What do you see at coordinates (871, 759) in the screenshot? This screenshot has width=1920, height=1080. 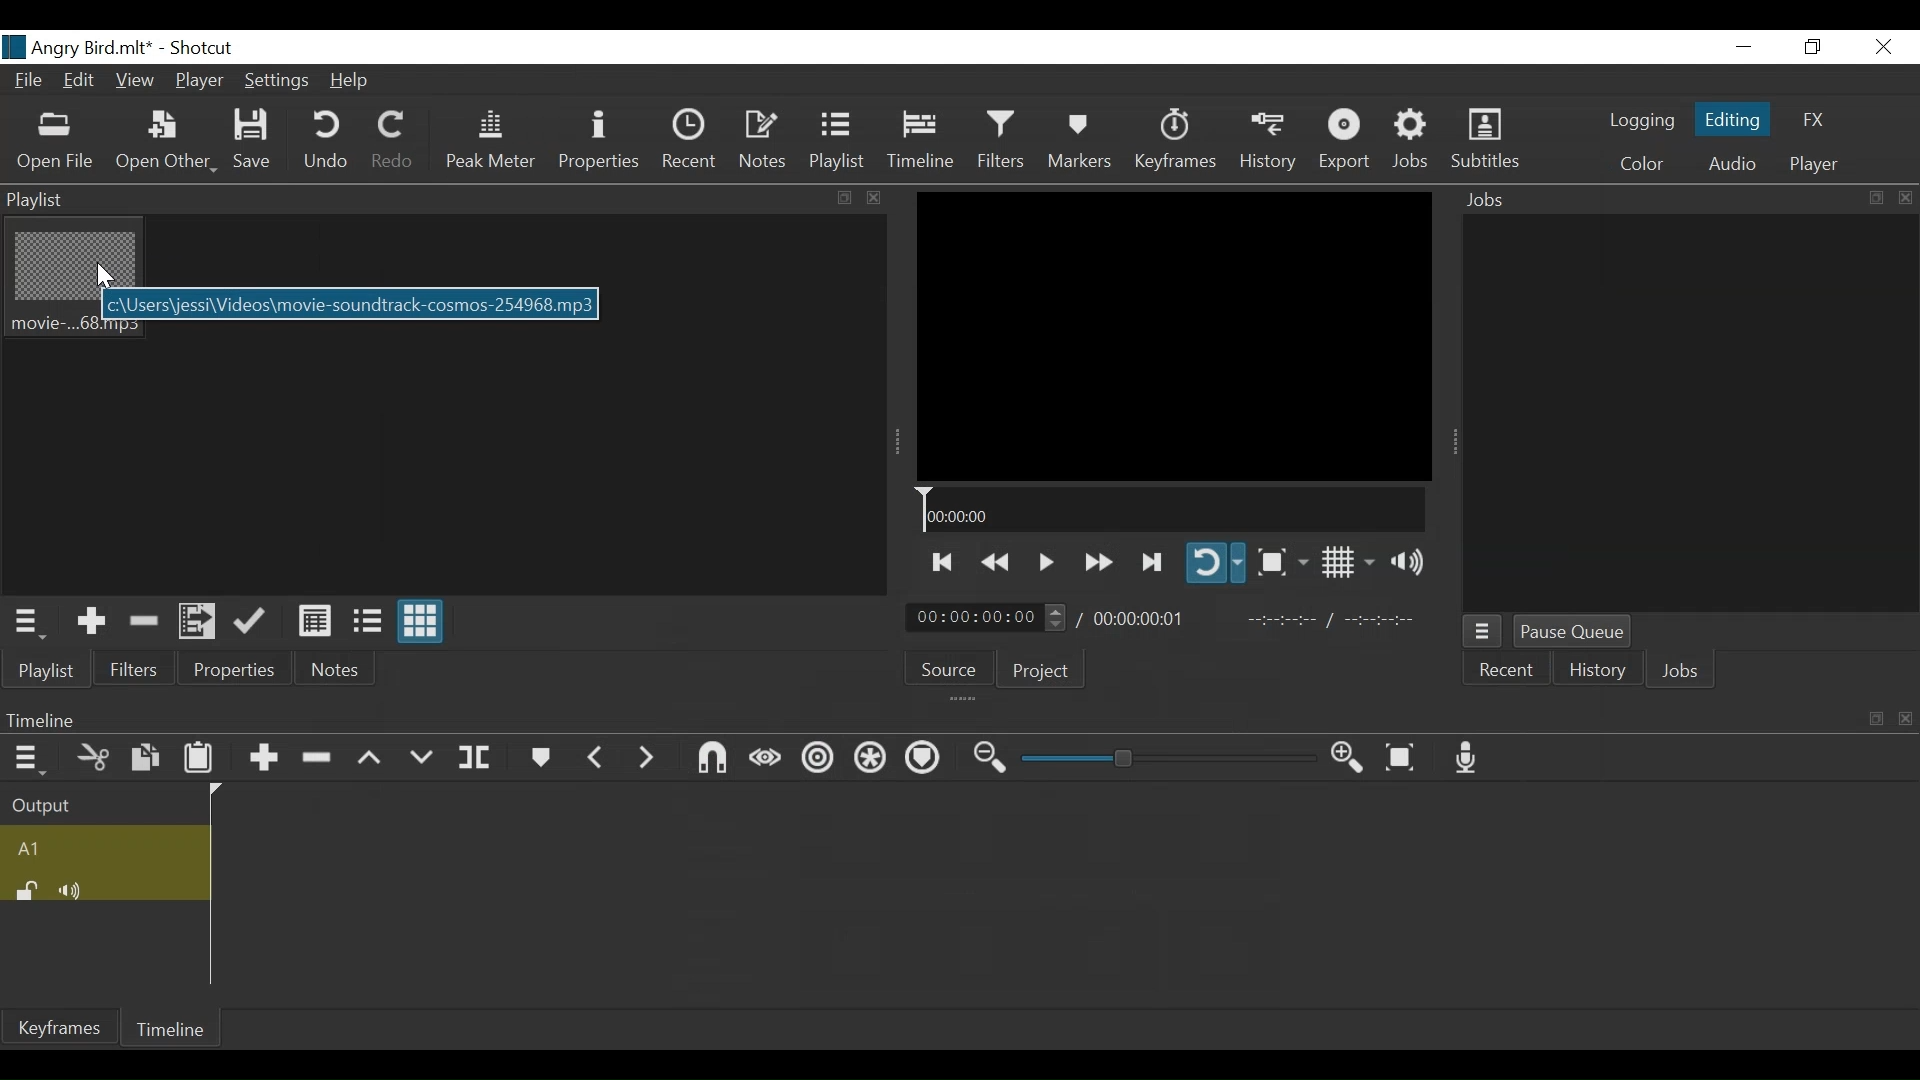 I see `Ripple all tracks` at bounding box center [871, 759].